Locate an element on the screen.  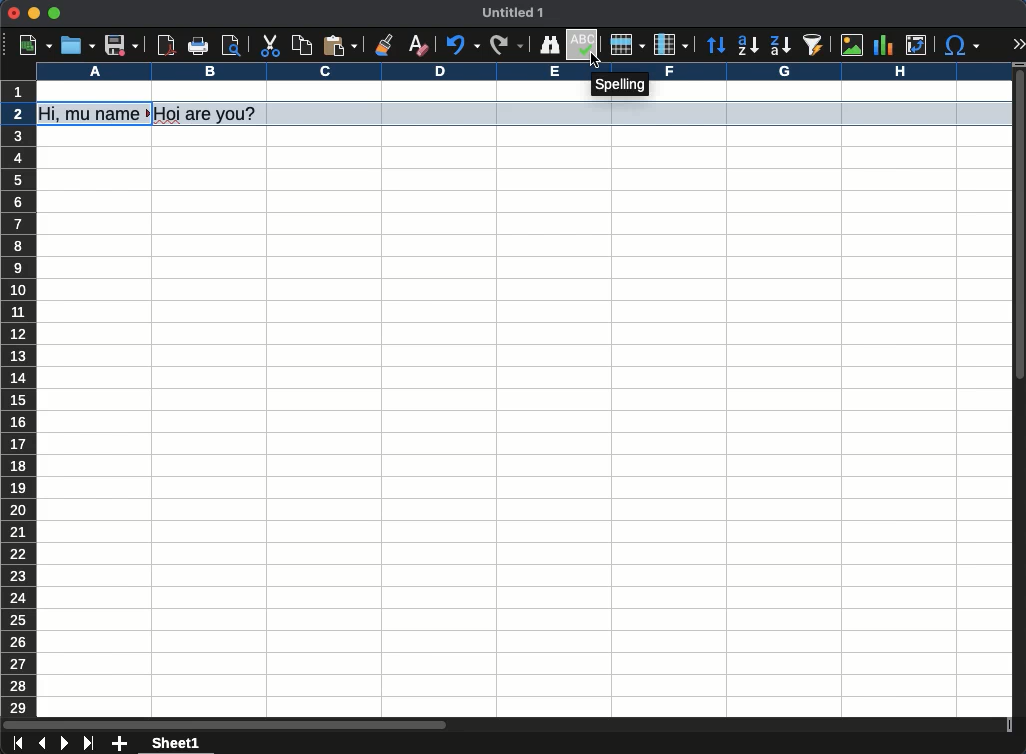
save is located at coordinates (122, 45).